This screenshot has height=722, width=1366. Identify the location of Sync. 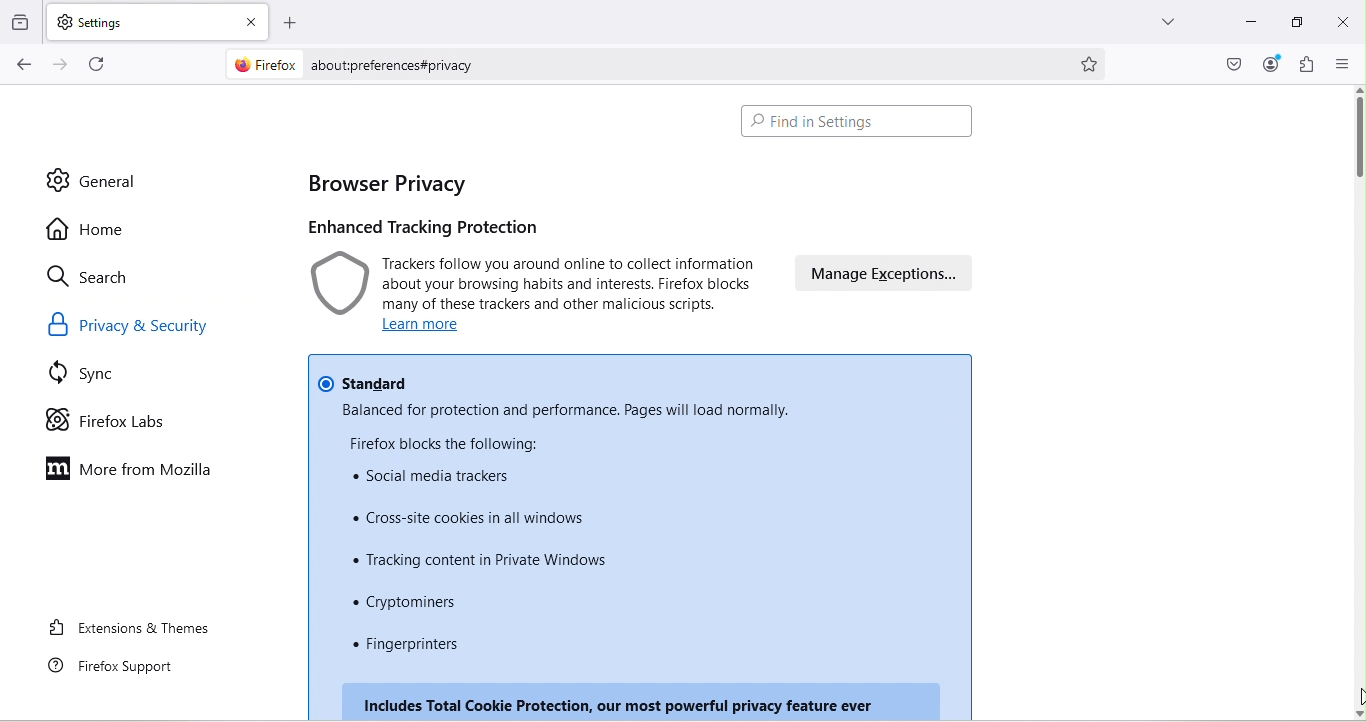
(92, 376).